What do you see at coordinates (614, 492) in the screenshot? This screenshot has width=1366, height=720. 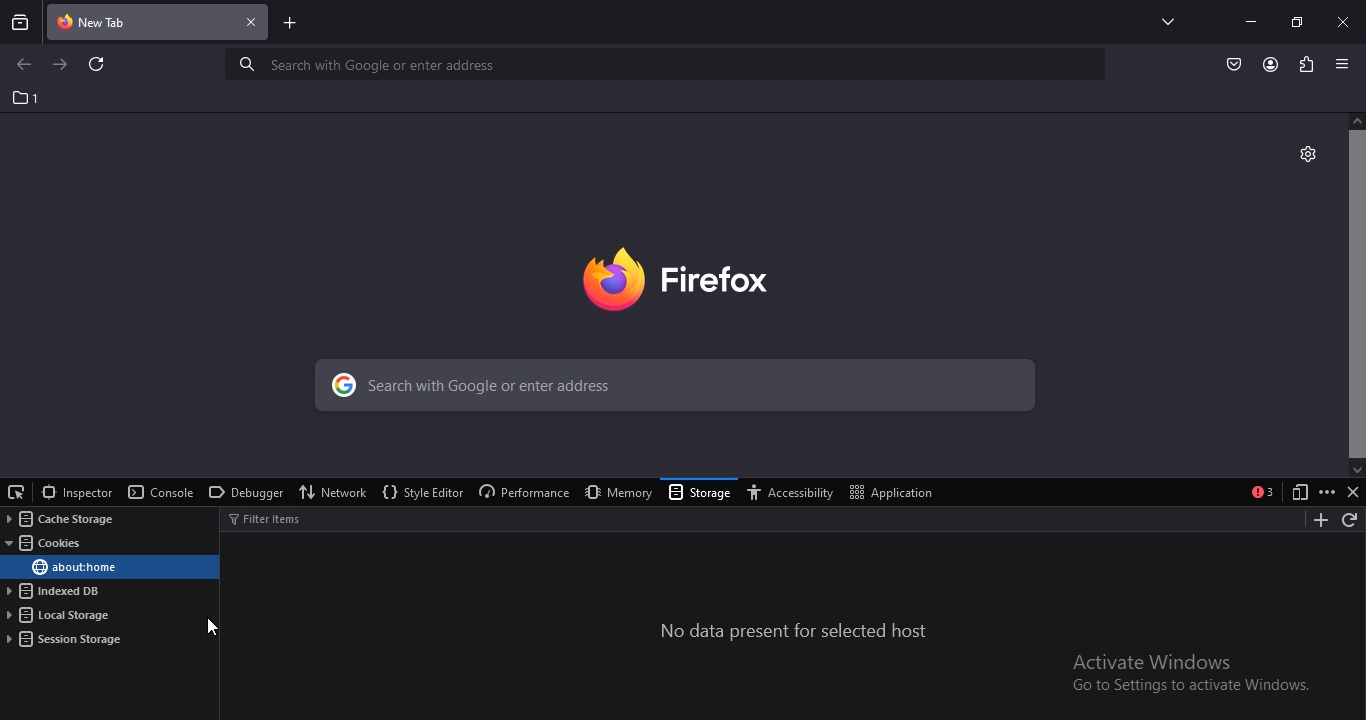 I see `memory` at bounding box center [614, 492].